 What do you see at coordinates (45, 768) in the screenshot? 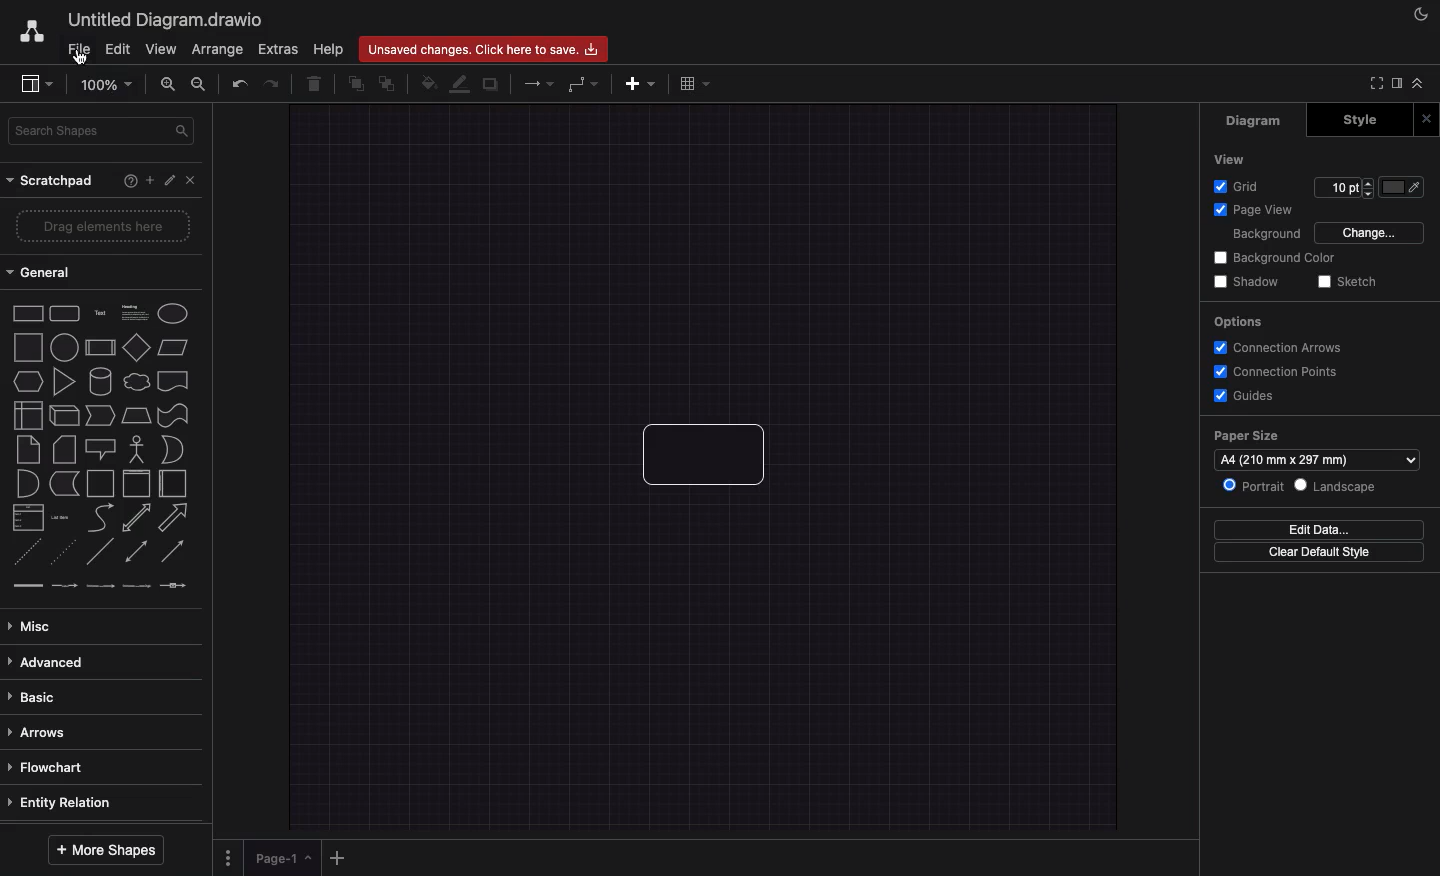
I see `Flowchart` at bounding box center [45, 768].